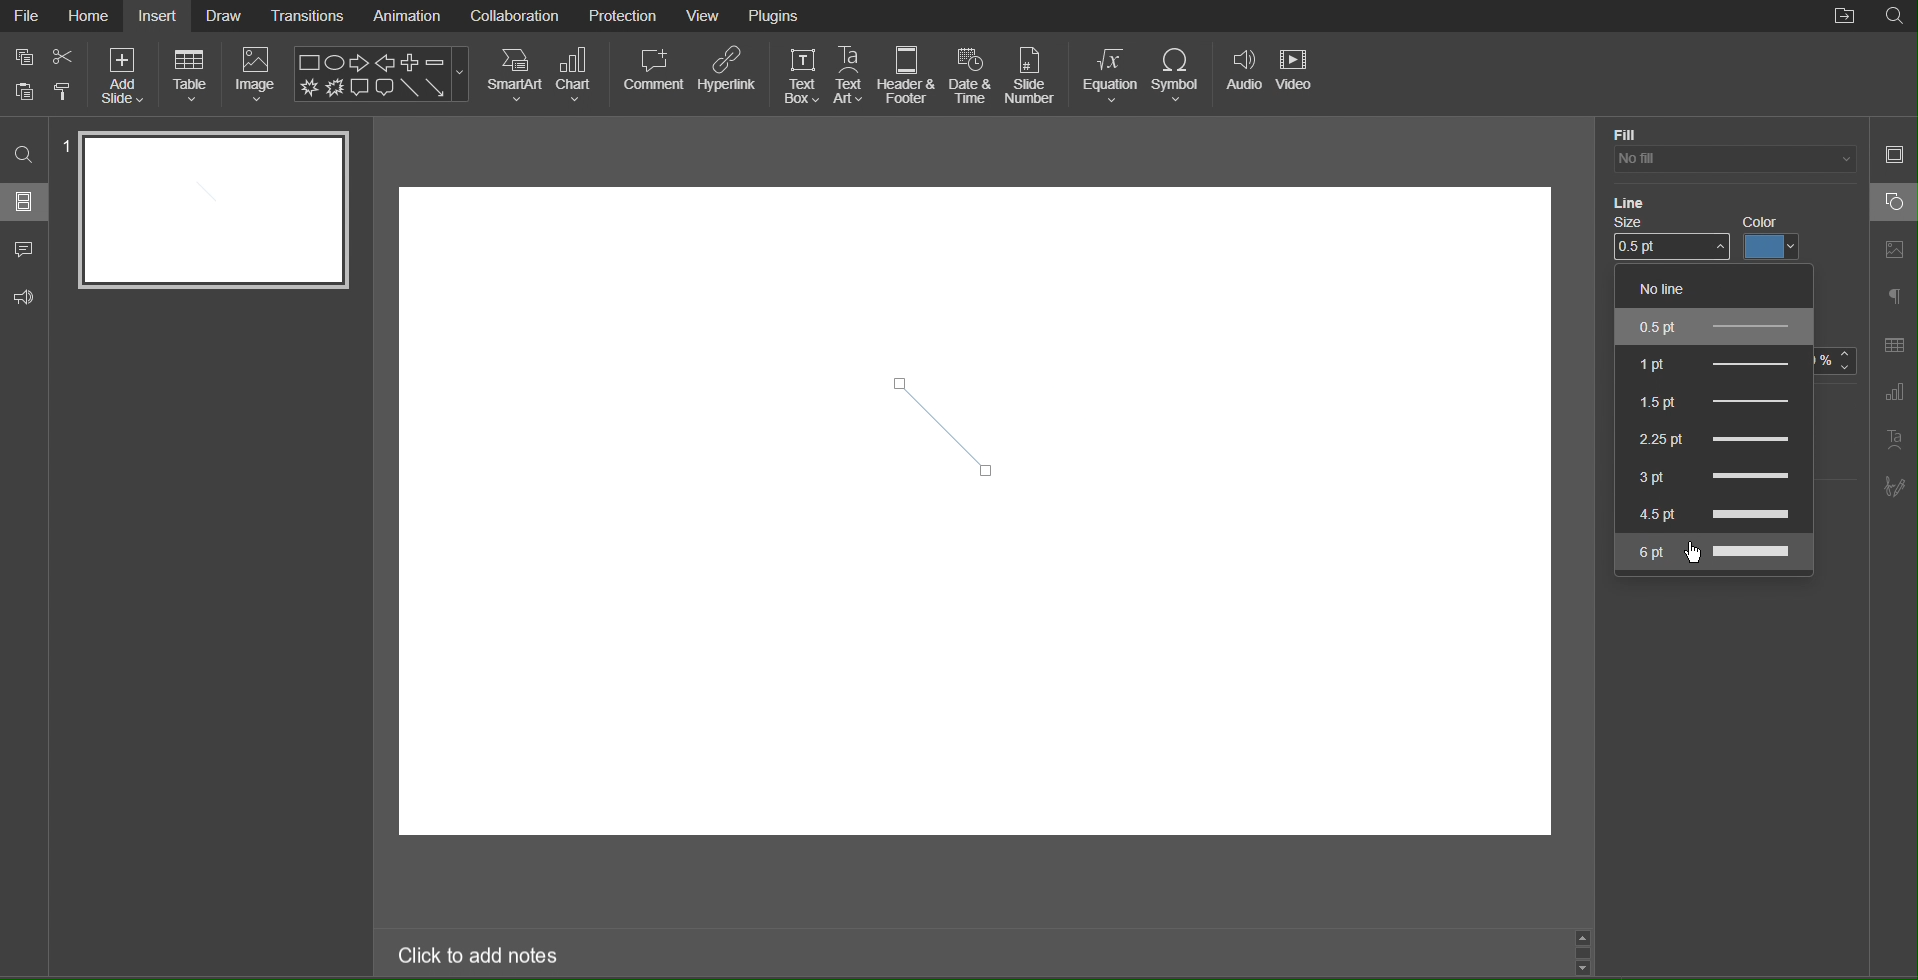 This screenshot has width=1918, height=980. Describe the element at coordinates (381, 73) in the screenshot. I see `Shape Menu` at that location.